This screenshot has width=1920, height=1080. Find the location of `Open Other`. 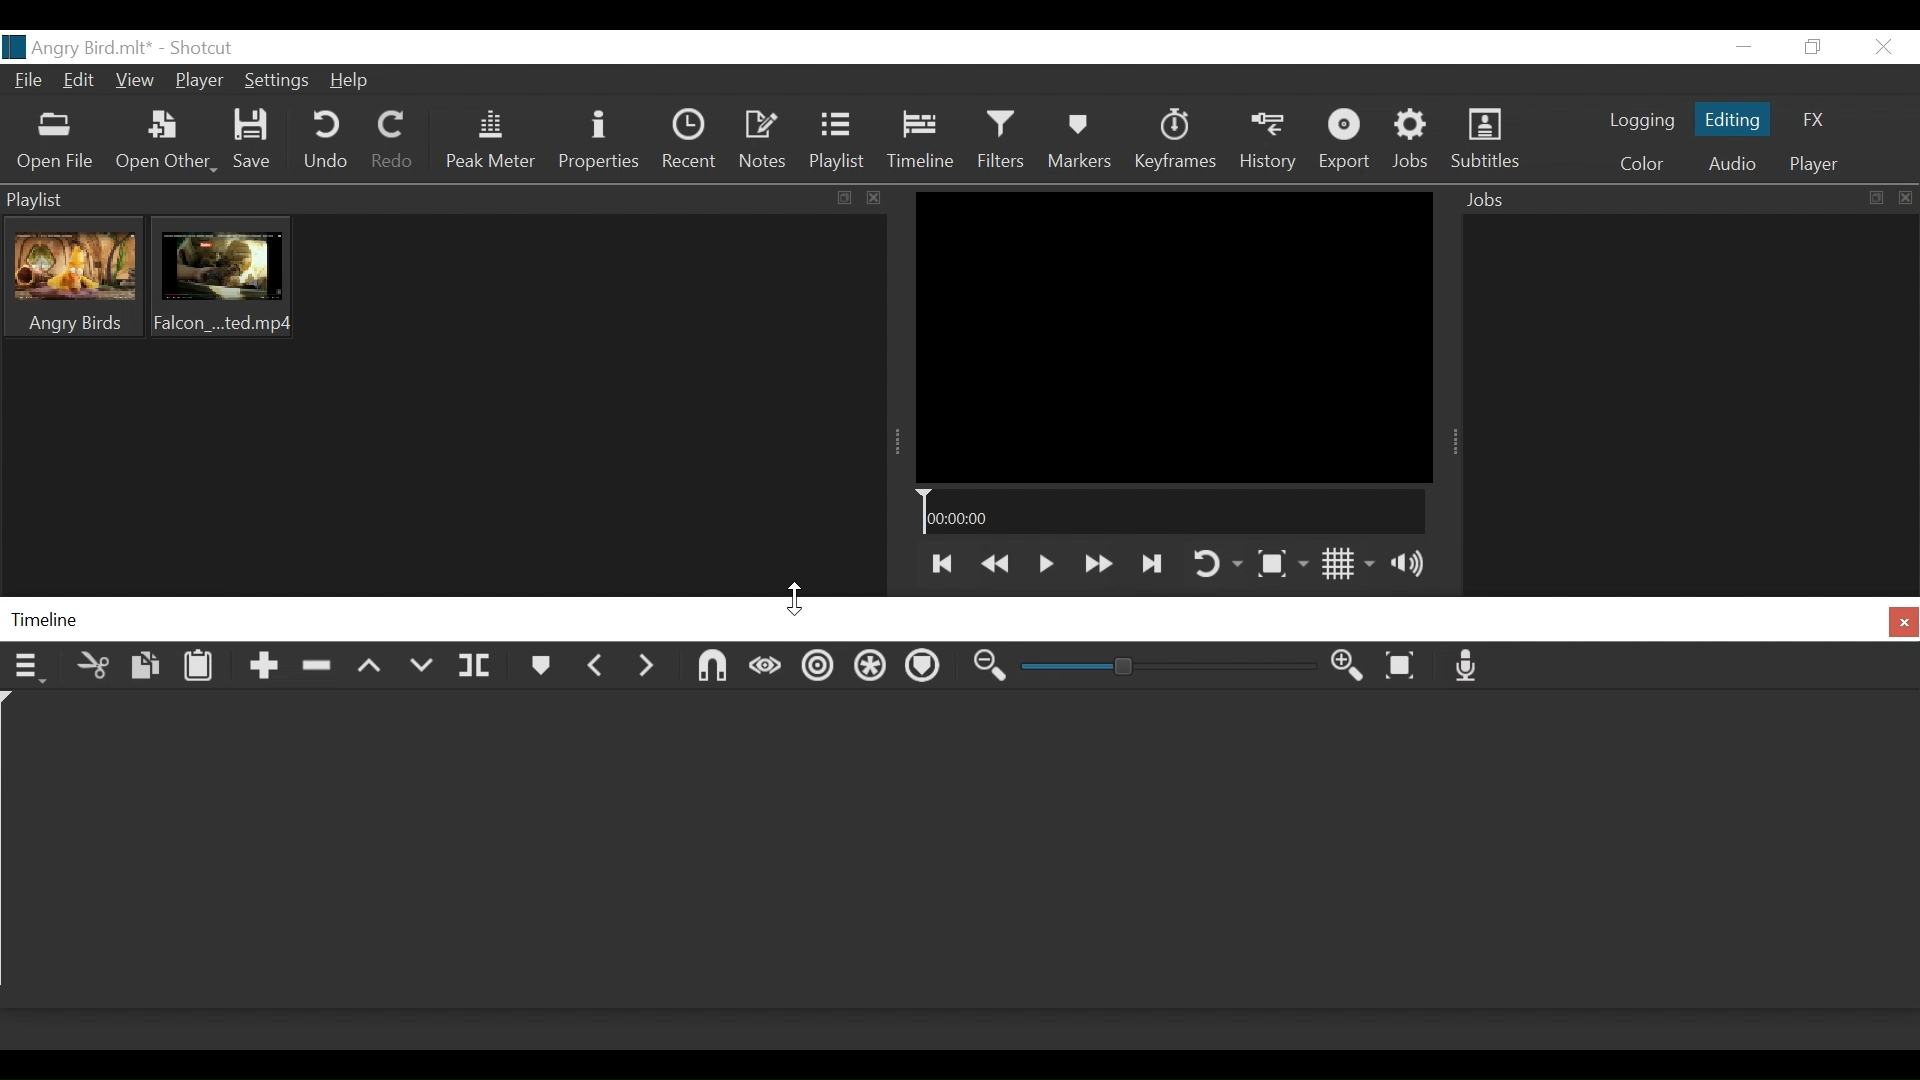

Open Other is located at coordinates (167, 144).